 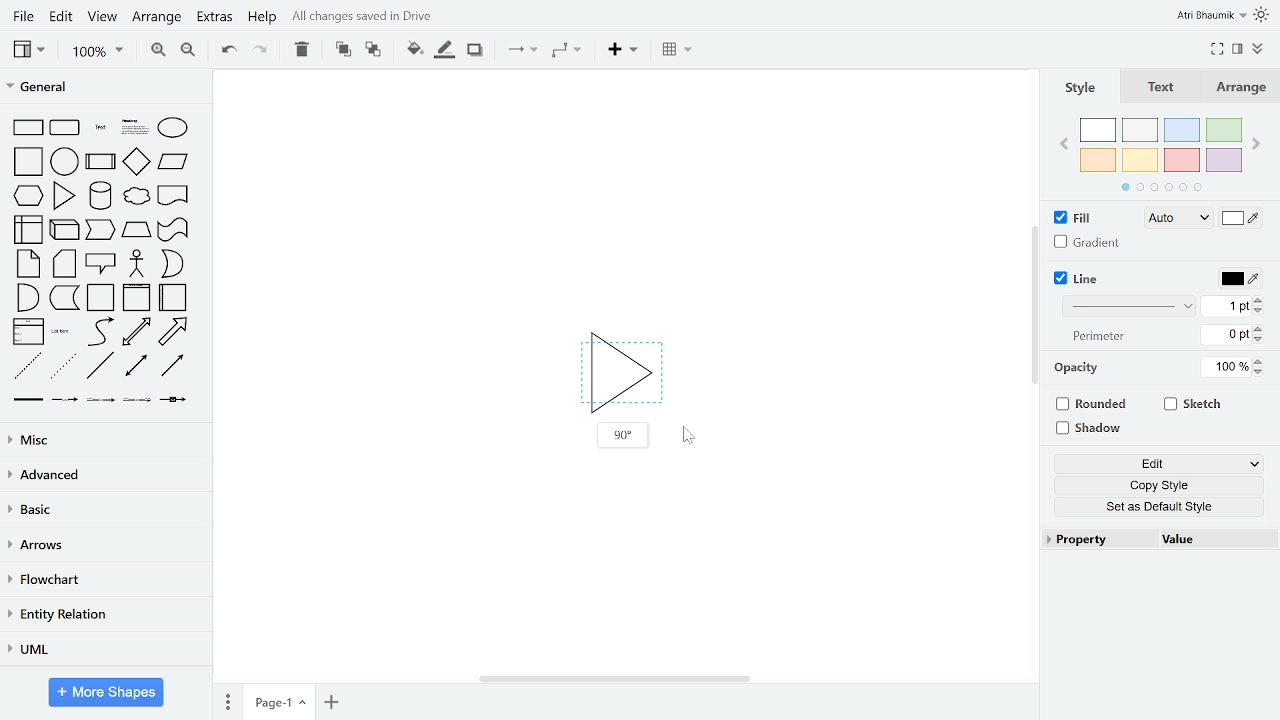 What do you see at coordinates (1246, 87) in the screenshot?
I see `arrange` at bounding box center [1246, 87].